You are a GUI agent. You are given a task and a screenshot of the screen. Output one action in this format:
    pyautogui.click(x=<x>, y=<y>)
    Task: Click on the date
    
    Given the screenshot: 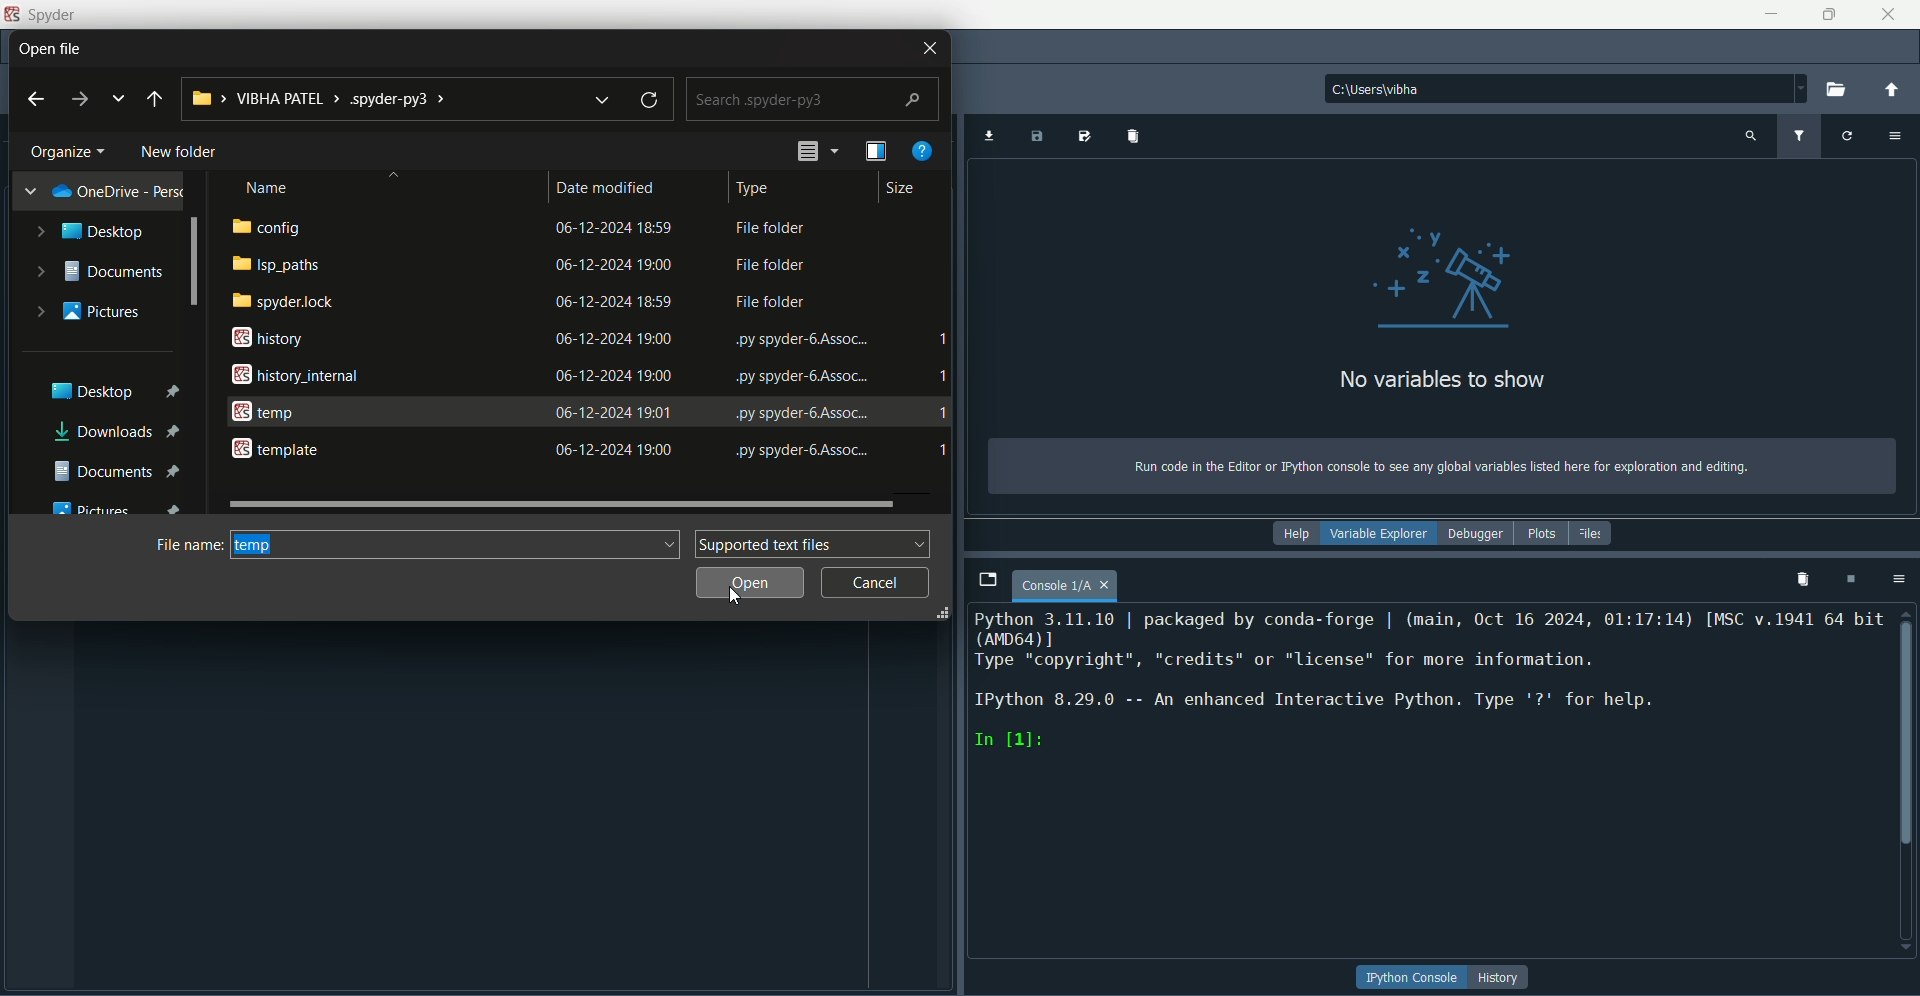 What is the action you would take?
    pyautogui.click(x=611, y=412)
    